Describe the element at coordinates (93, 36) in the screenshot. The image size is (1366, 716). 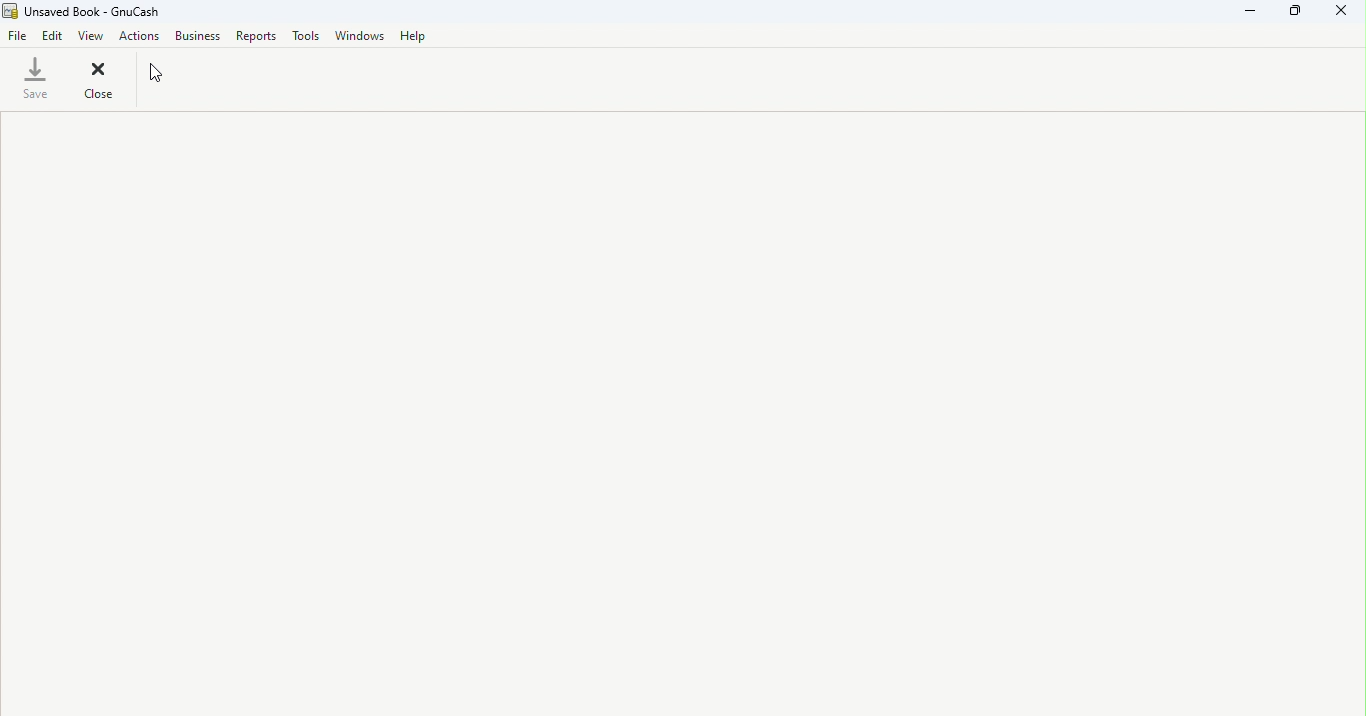
I see `View` at that location.